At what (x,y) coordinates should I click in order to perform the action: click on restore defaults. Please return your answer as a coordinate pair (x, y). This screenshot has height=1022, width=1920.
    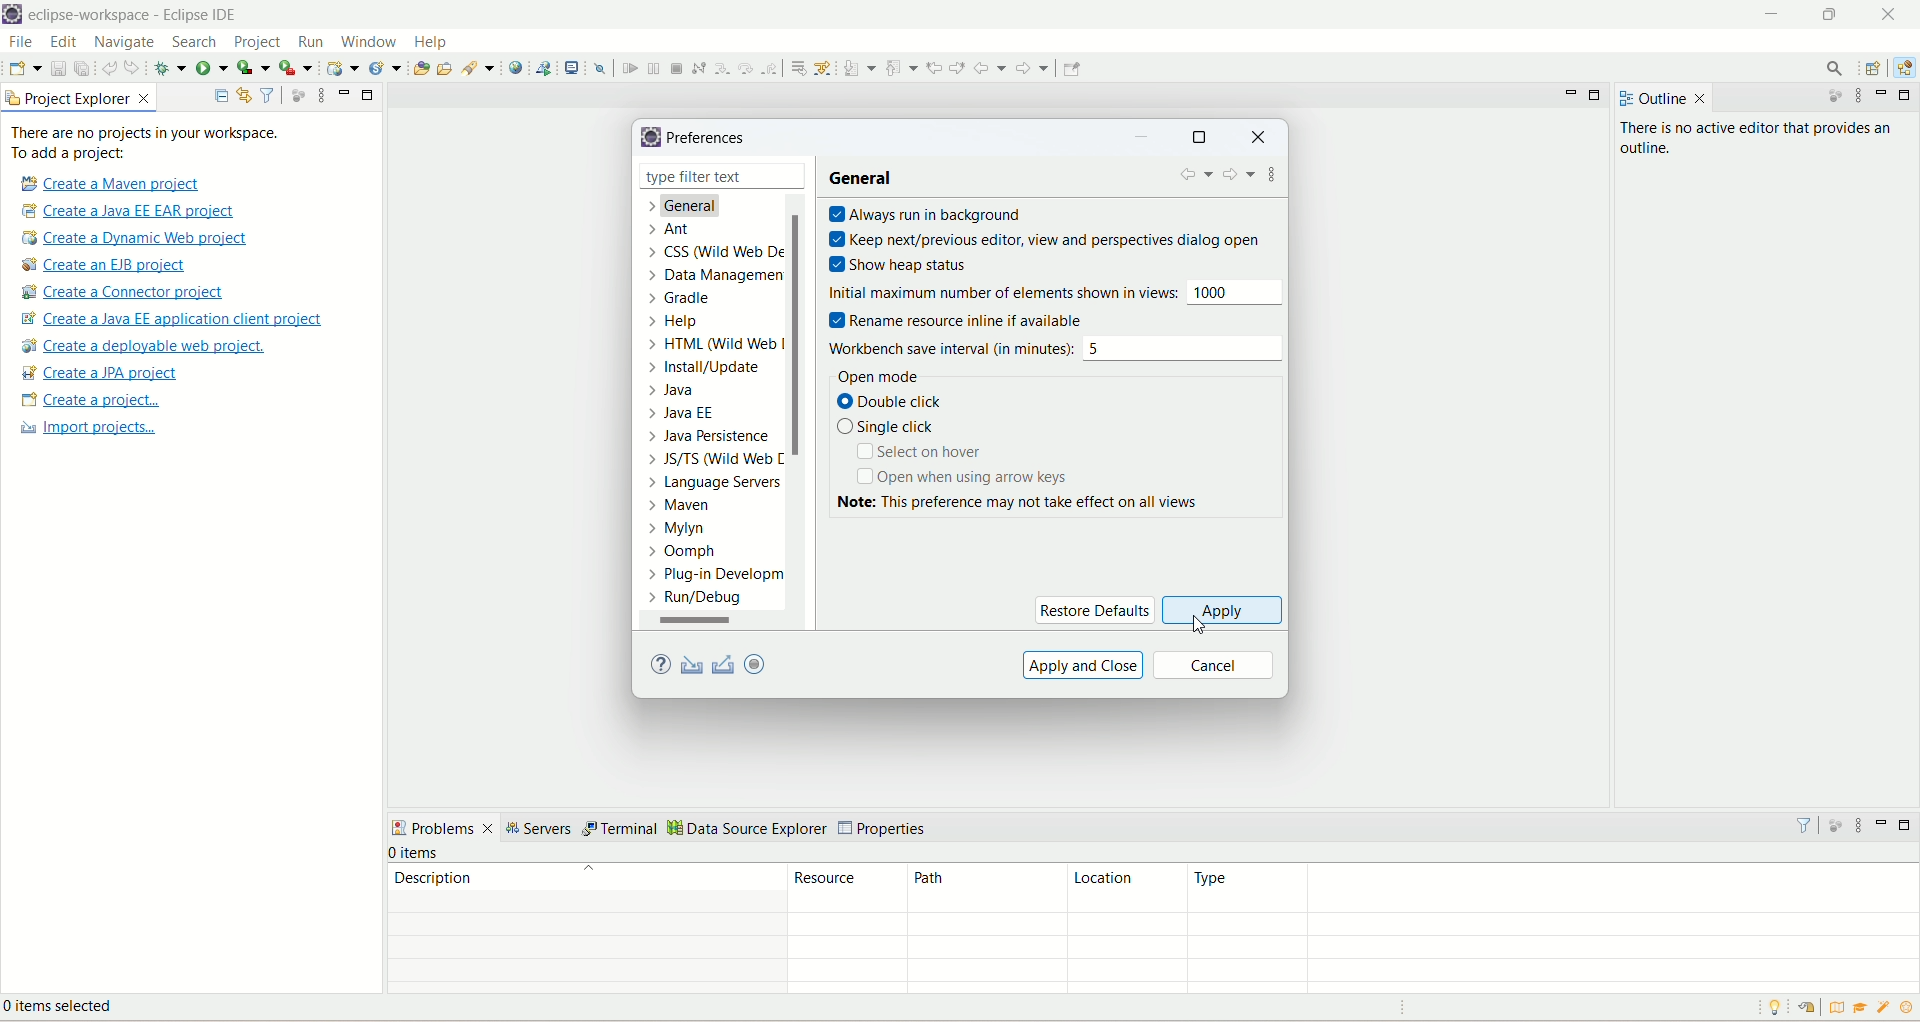
    Looking at the image, I should click on (1094, 609).